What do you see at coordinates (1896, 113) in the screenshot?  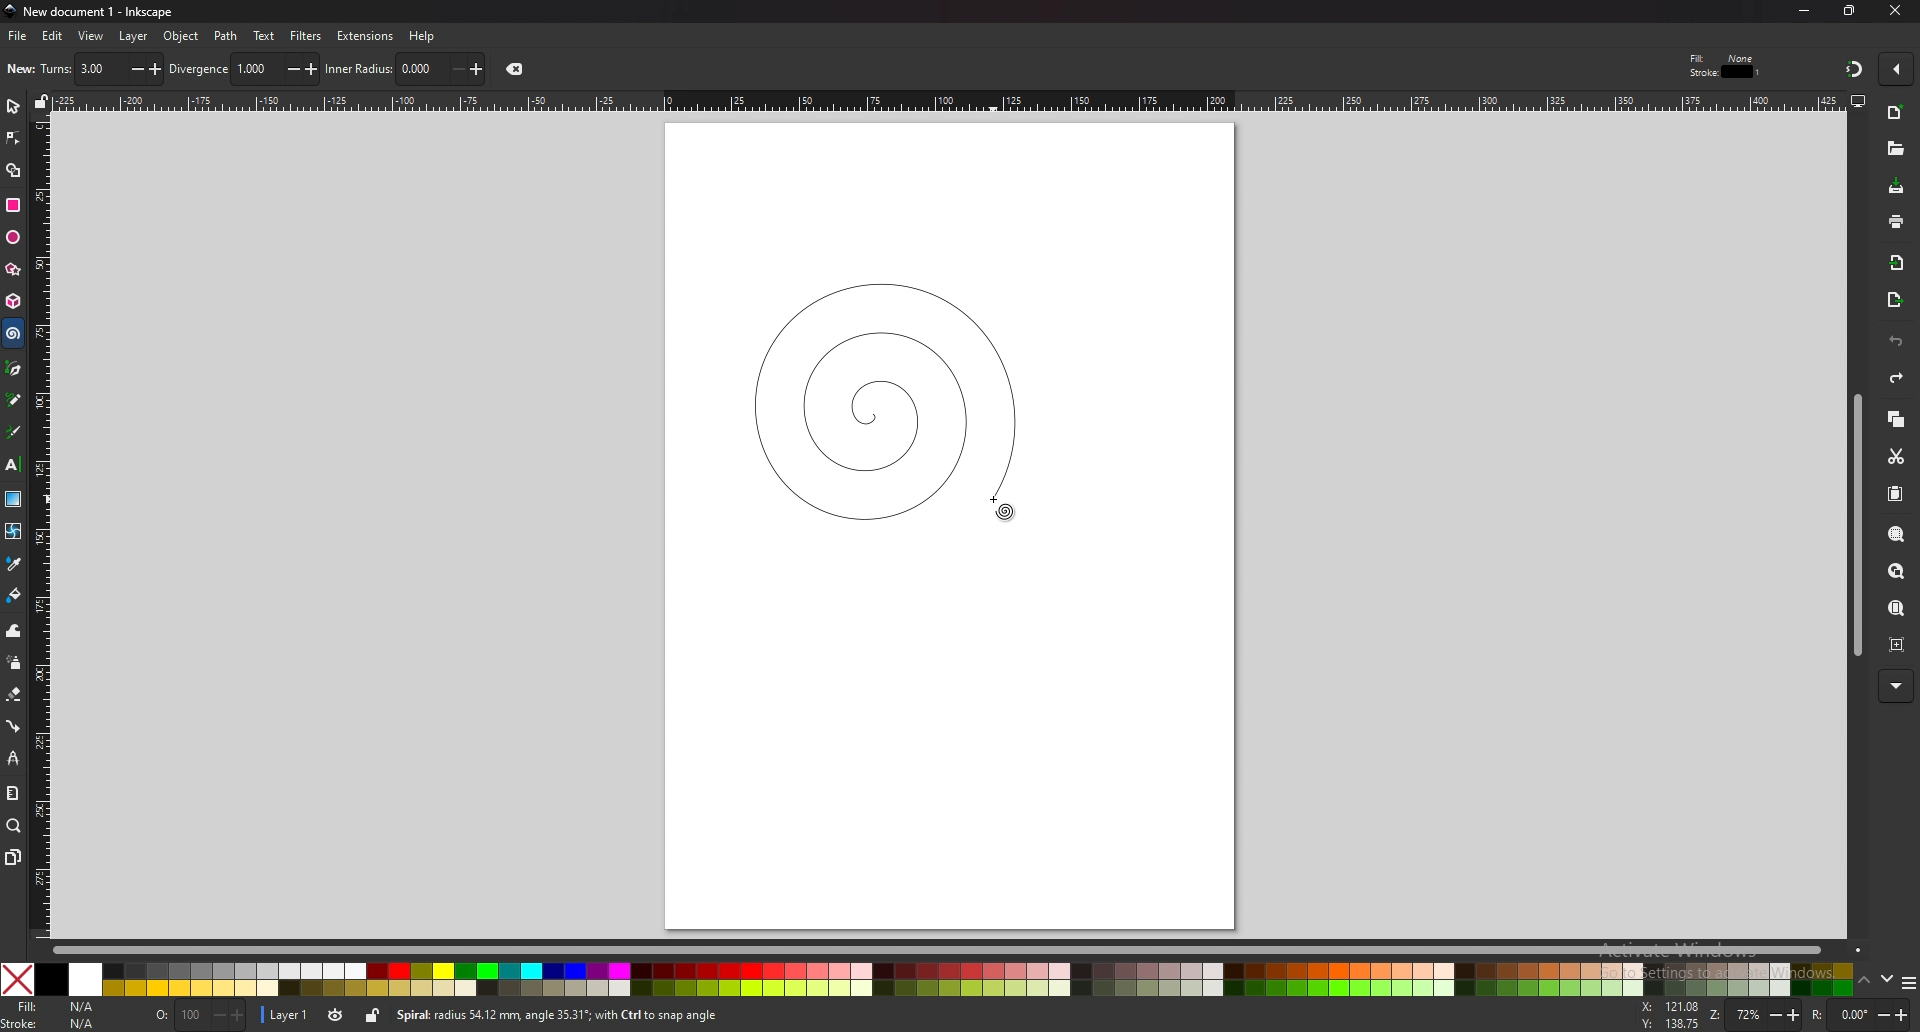 I see `new` at bounding box center [1896, 113].